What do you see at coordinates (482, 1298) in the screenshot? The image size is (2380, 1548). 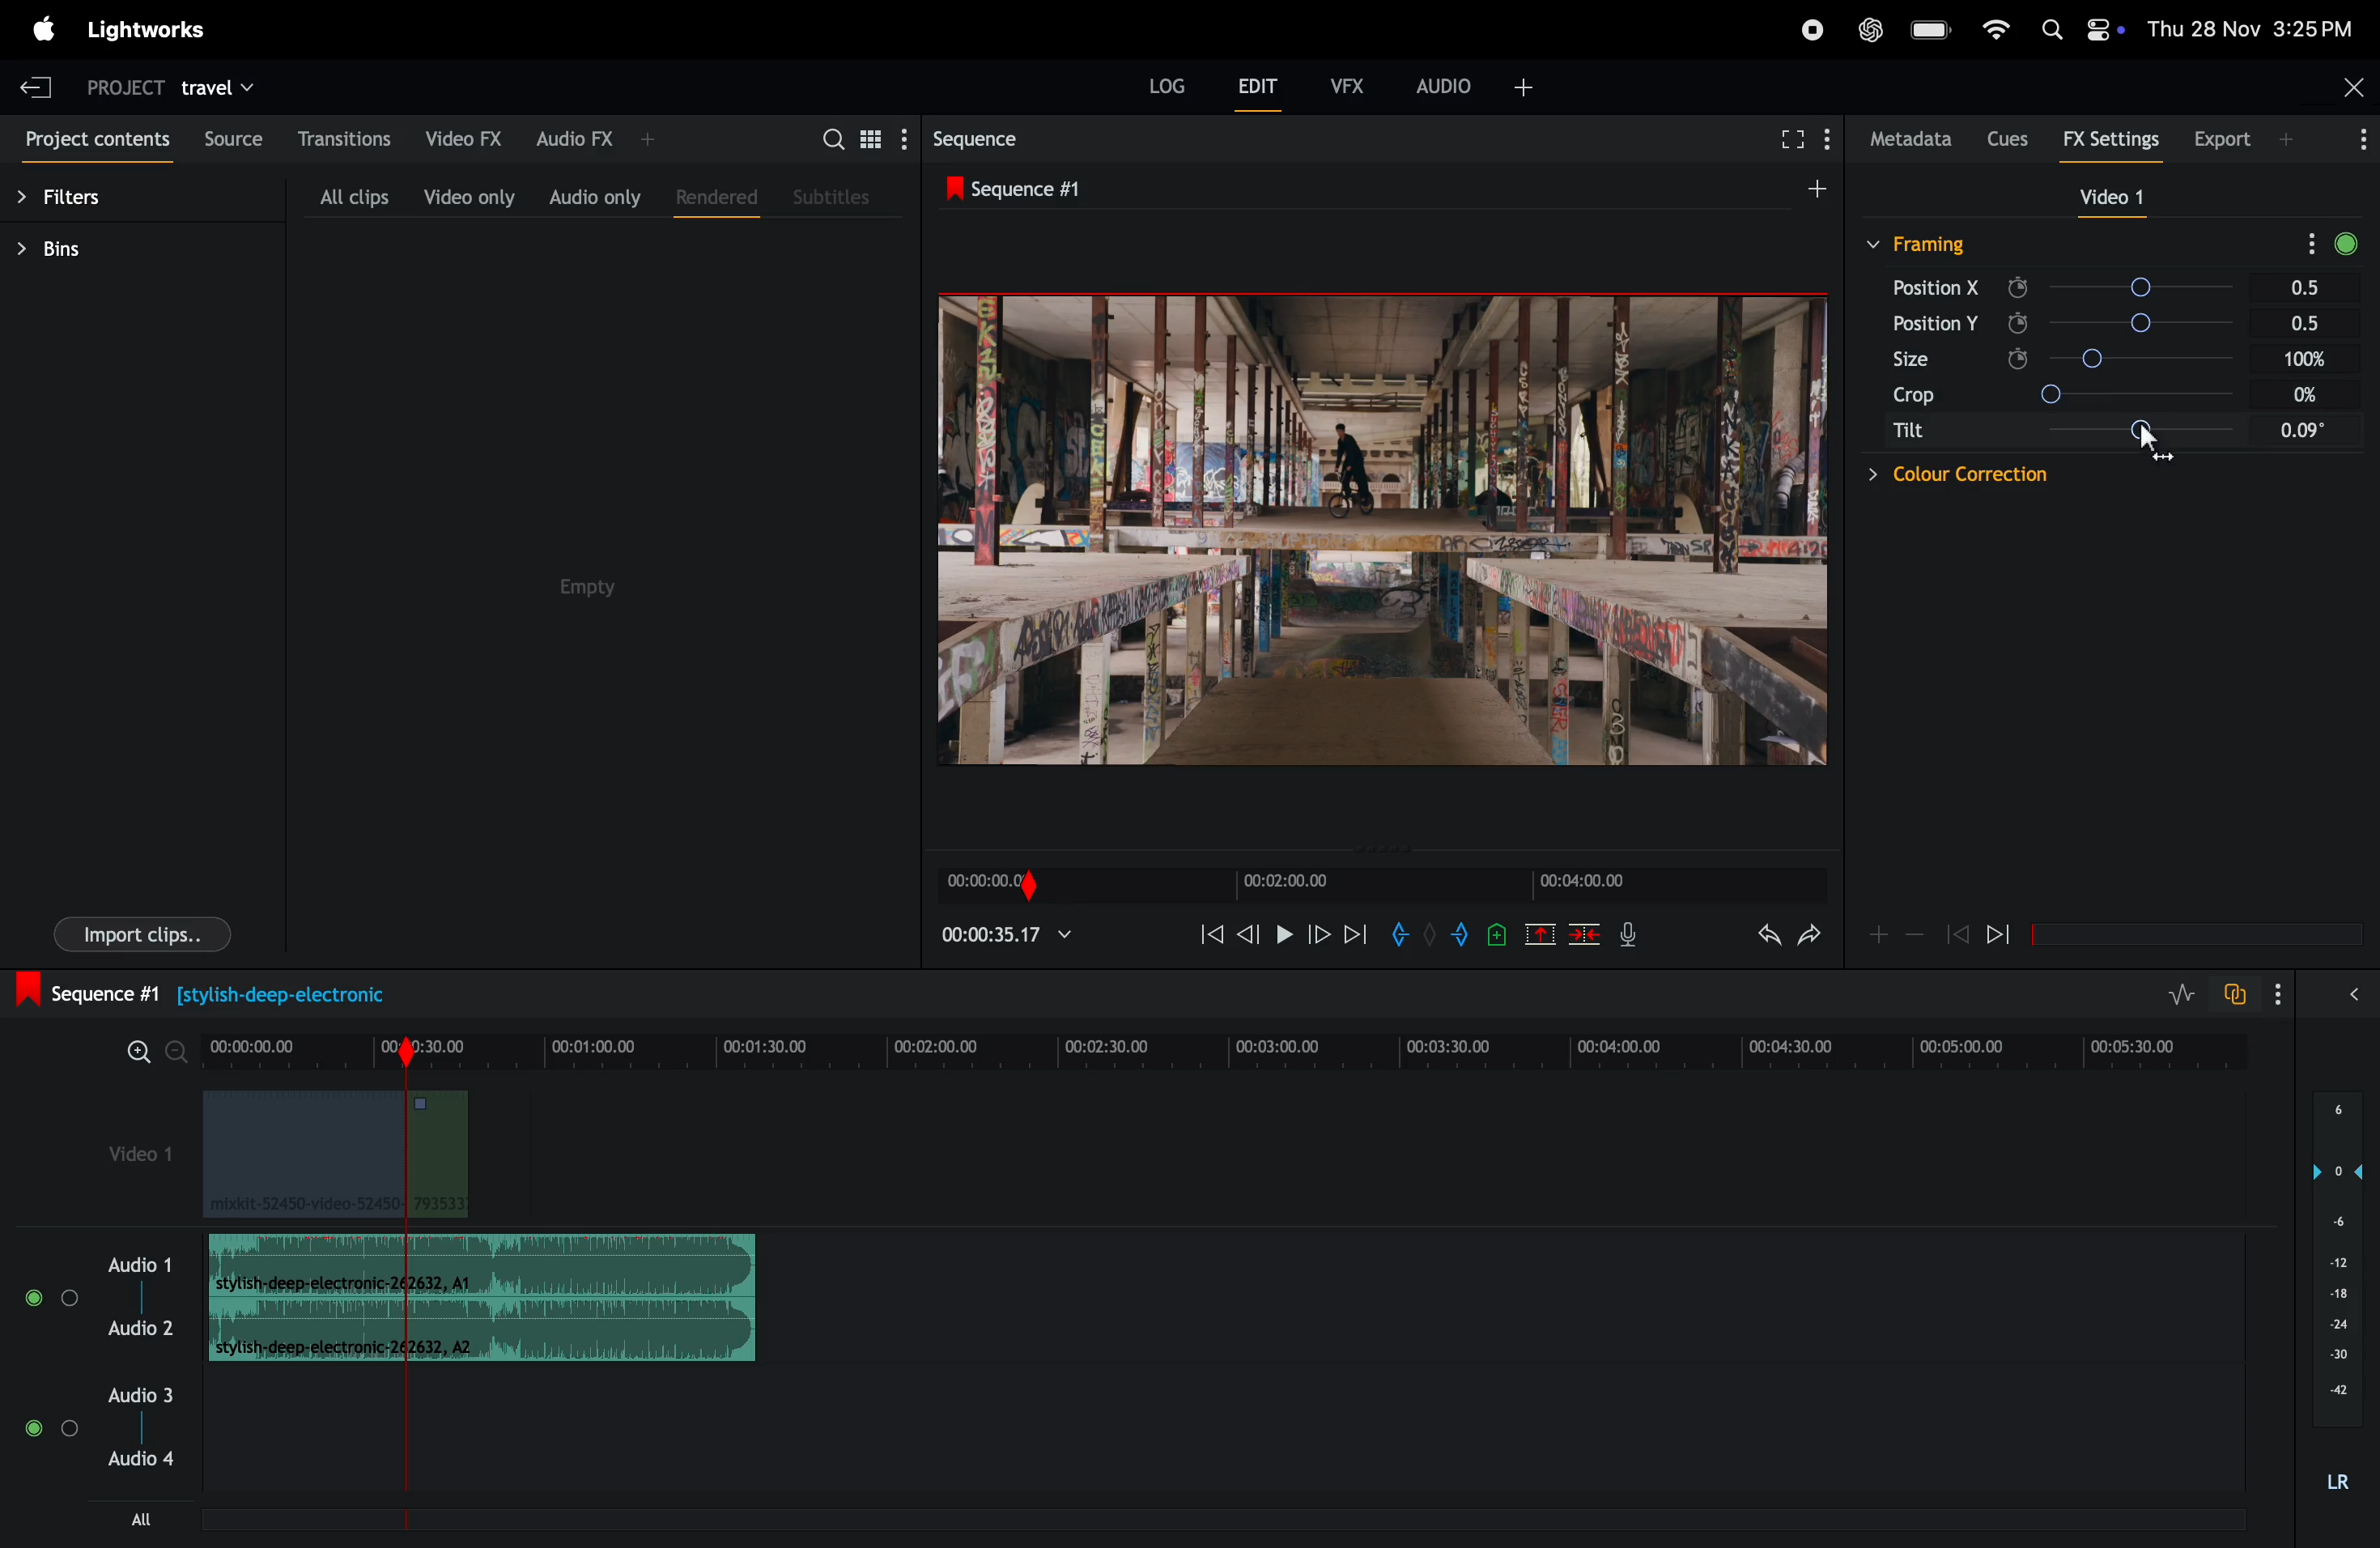 I see `audio clips` at bounding box center [482, 1298].